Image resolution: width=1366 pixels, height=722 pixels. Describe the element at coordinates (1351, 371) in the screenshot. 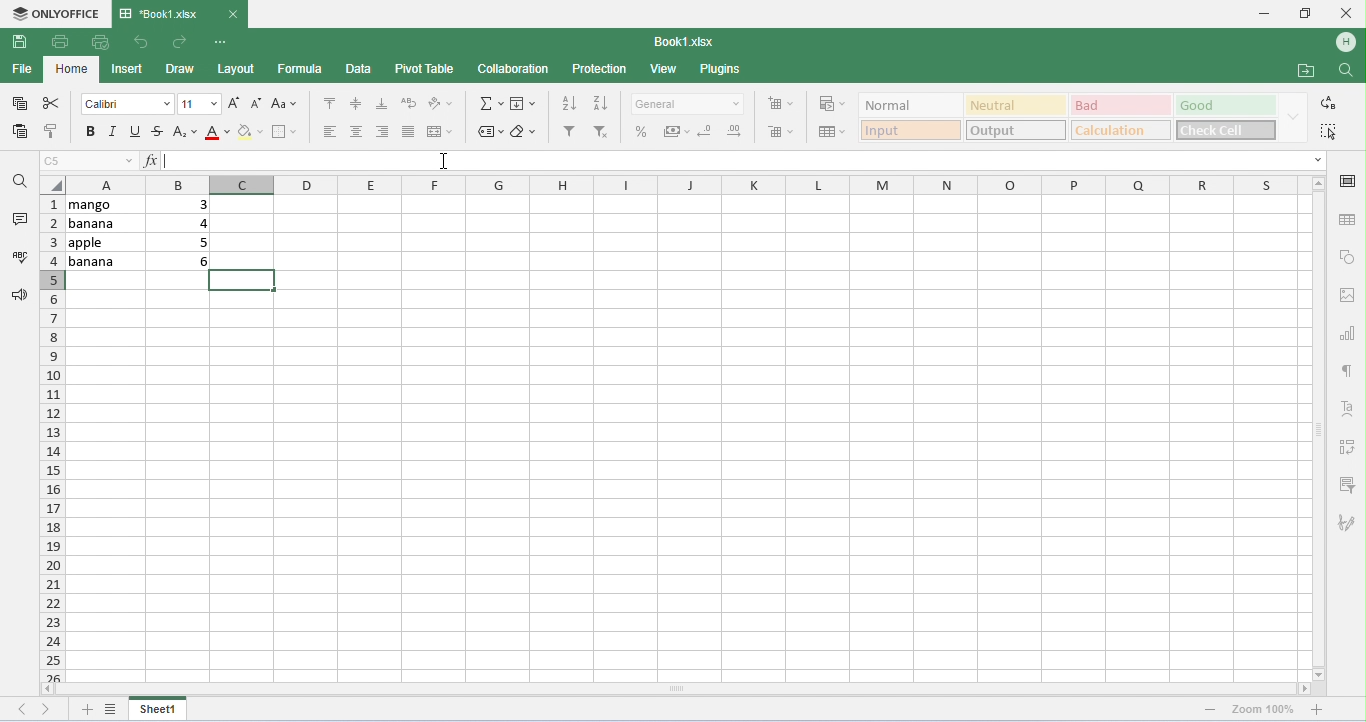

I see `paragraph settings` at that location.